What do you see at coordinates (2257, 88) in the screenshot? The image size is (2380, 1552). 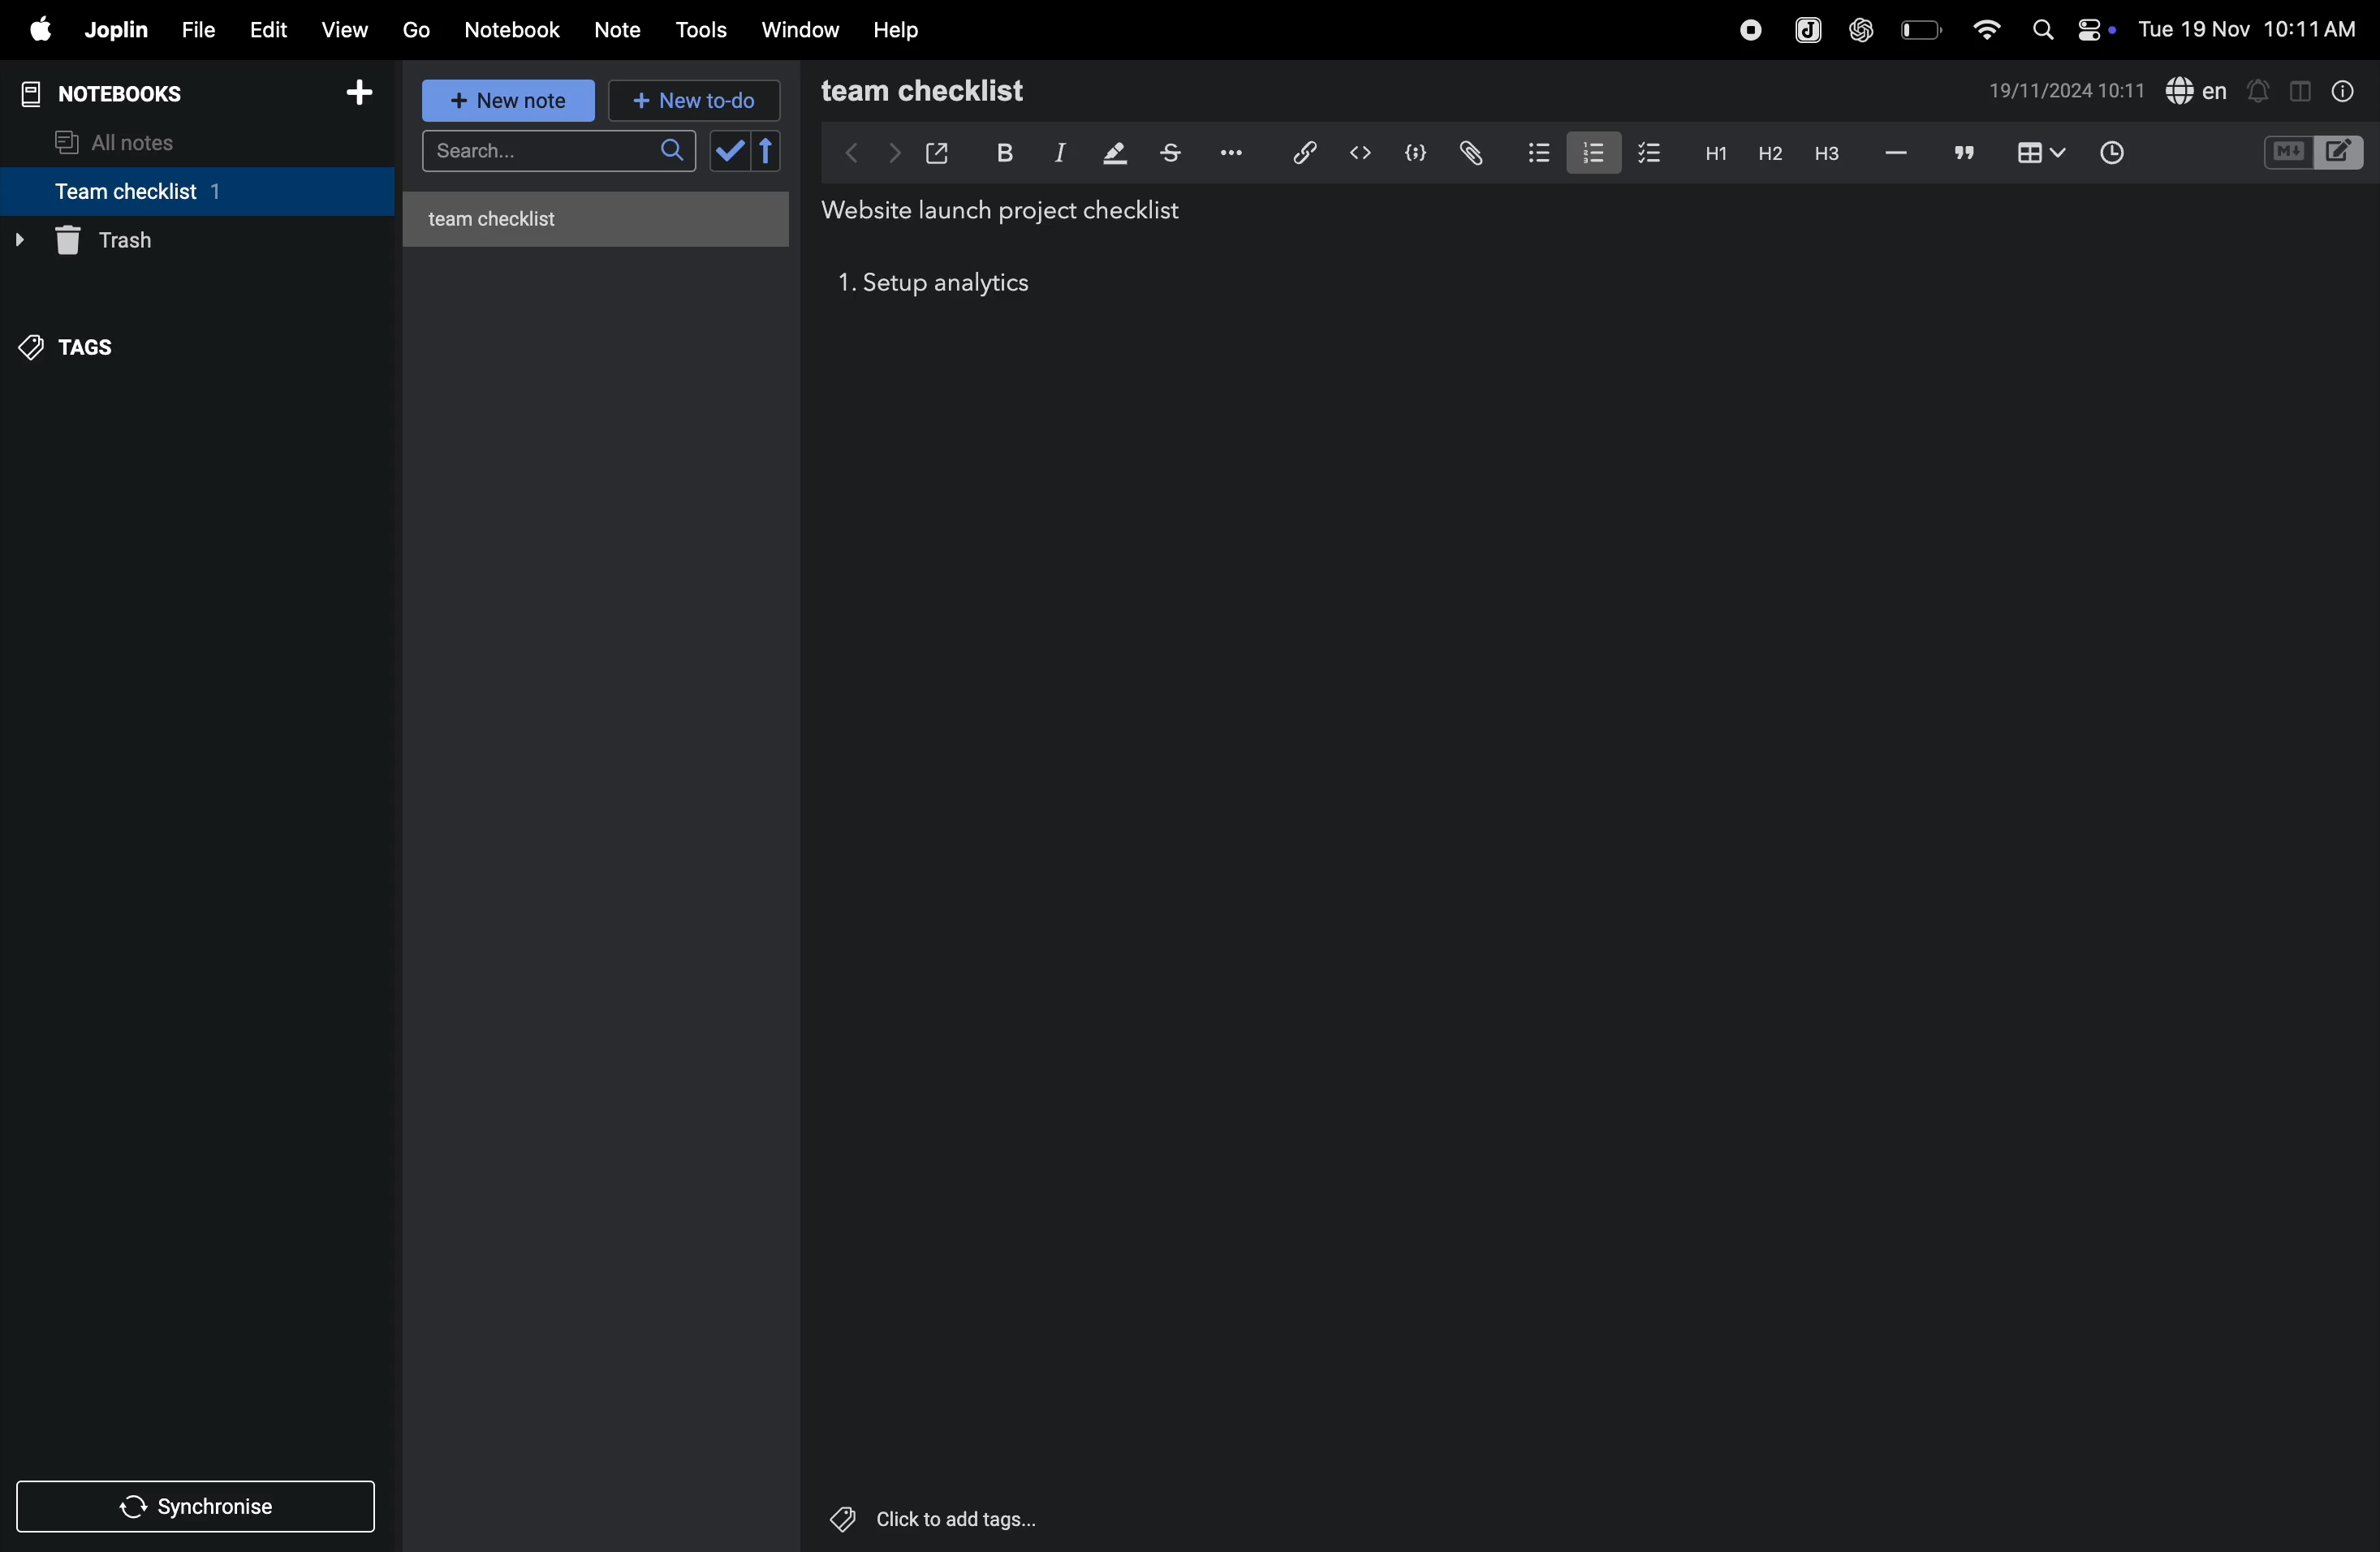 I see `` at bounding box center [2257, 88].